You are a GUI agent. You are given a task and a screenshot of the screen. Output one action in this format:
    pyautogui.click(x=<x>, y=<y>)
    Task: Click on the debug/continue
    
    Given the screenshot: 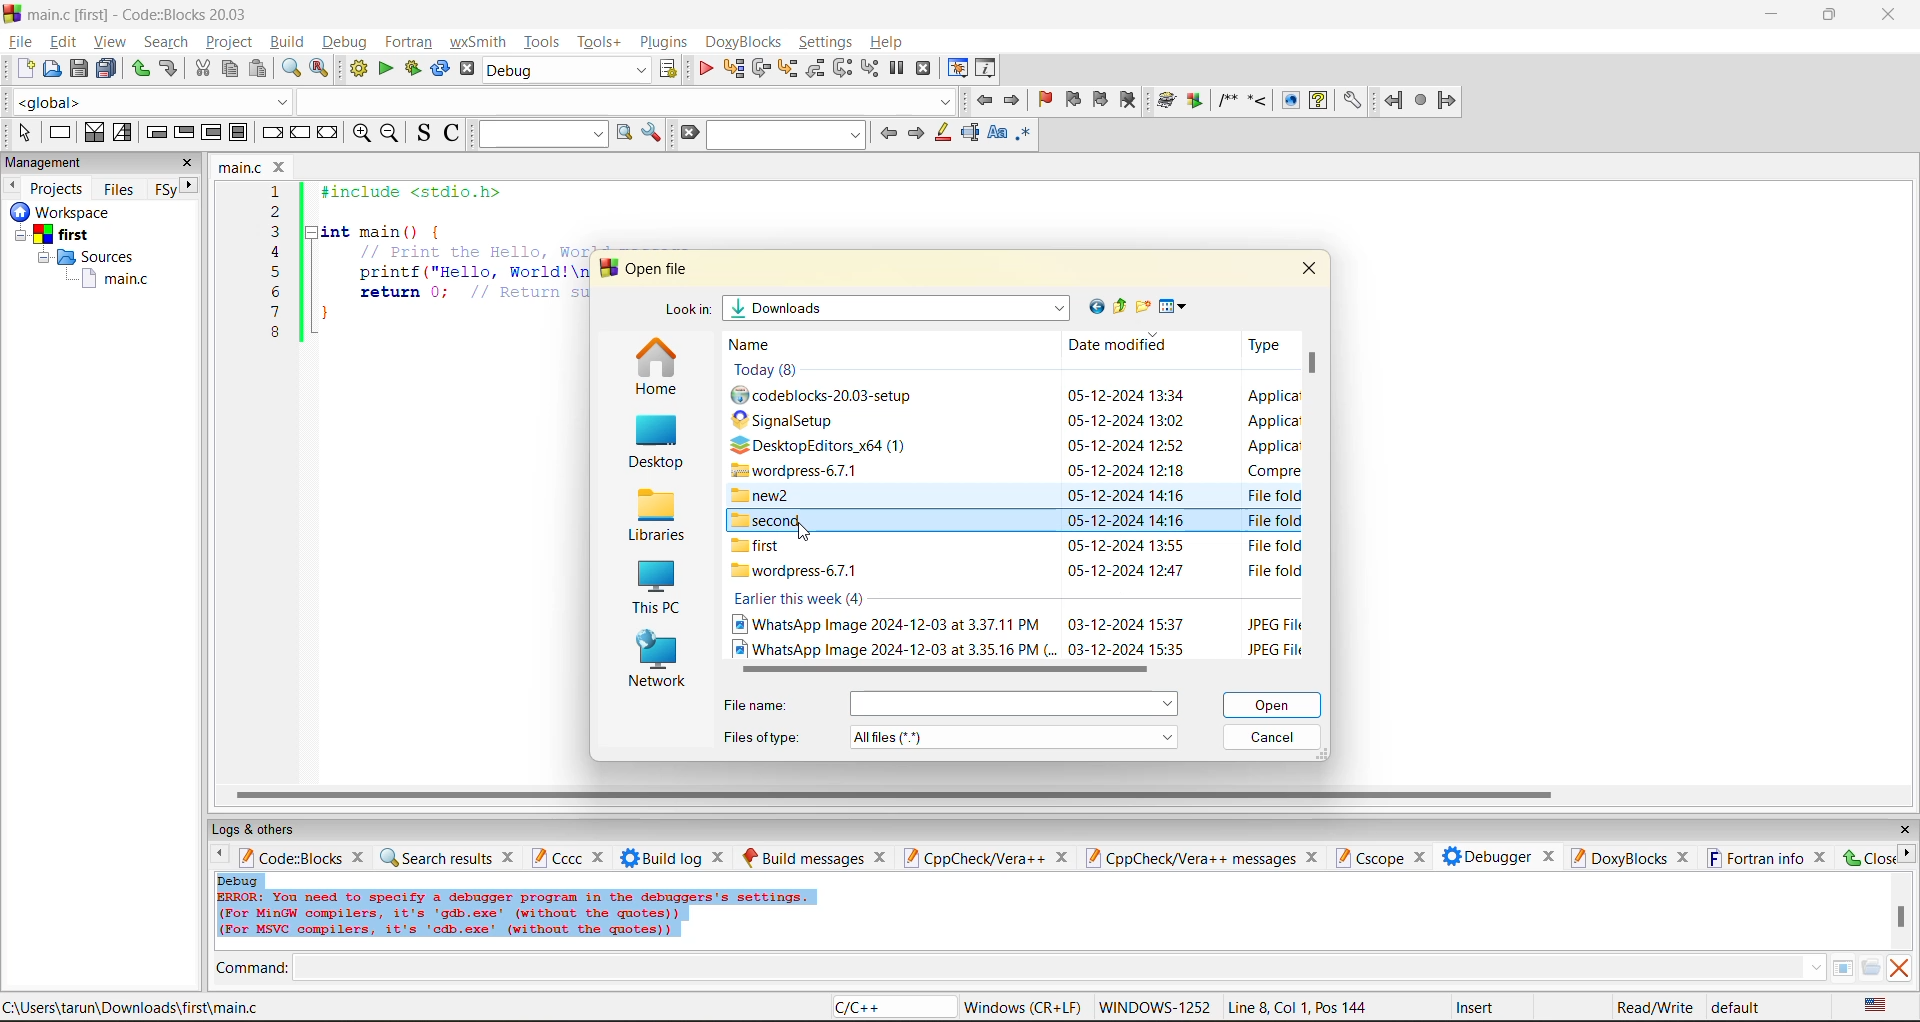 What is the action you would take?
    pyautogui.click(x=705, y=69)
    